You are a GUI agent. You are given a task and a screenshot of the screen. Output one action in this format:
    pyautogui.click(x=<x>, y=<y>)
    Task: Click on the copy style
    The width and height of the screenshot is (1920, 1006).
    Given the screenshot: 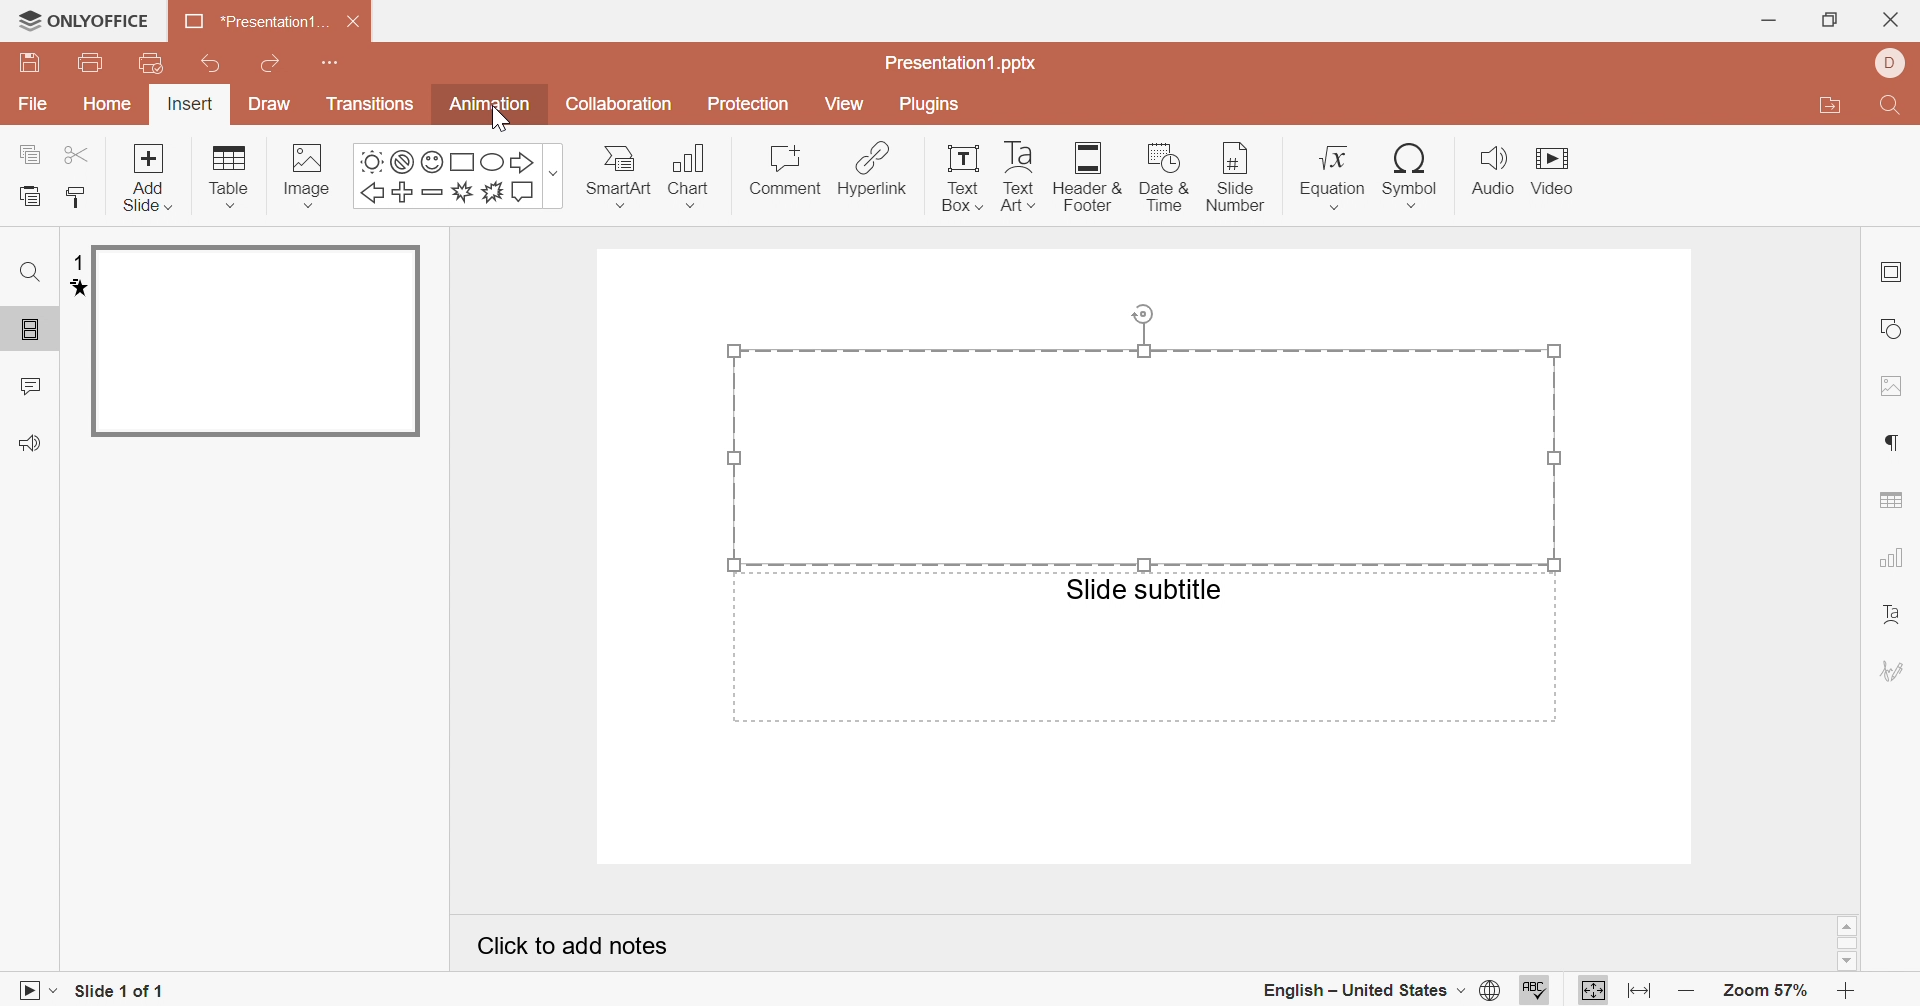 What is the action you would take?
    pyautogui.click(x=78, y=195)
    